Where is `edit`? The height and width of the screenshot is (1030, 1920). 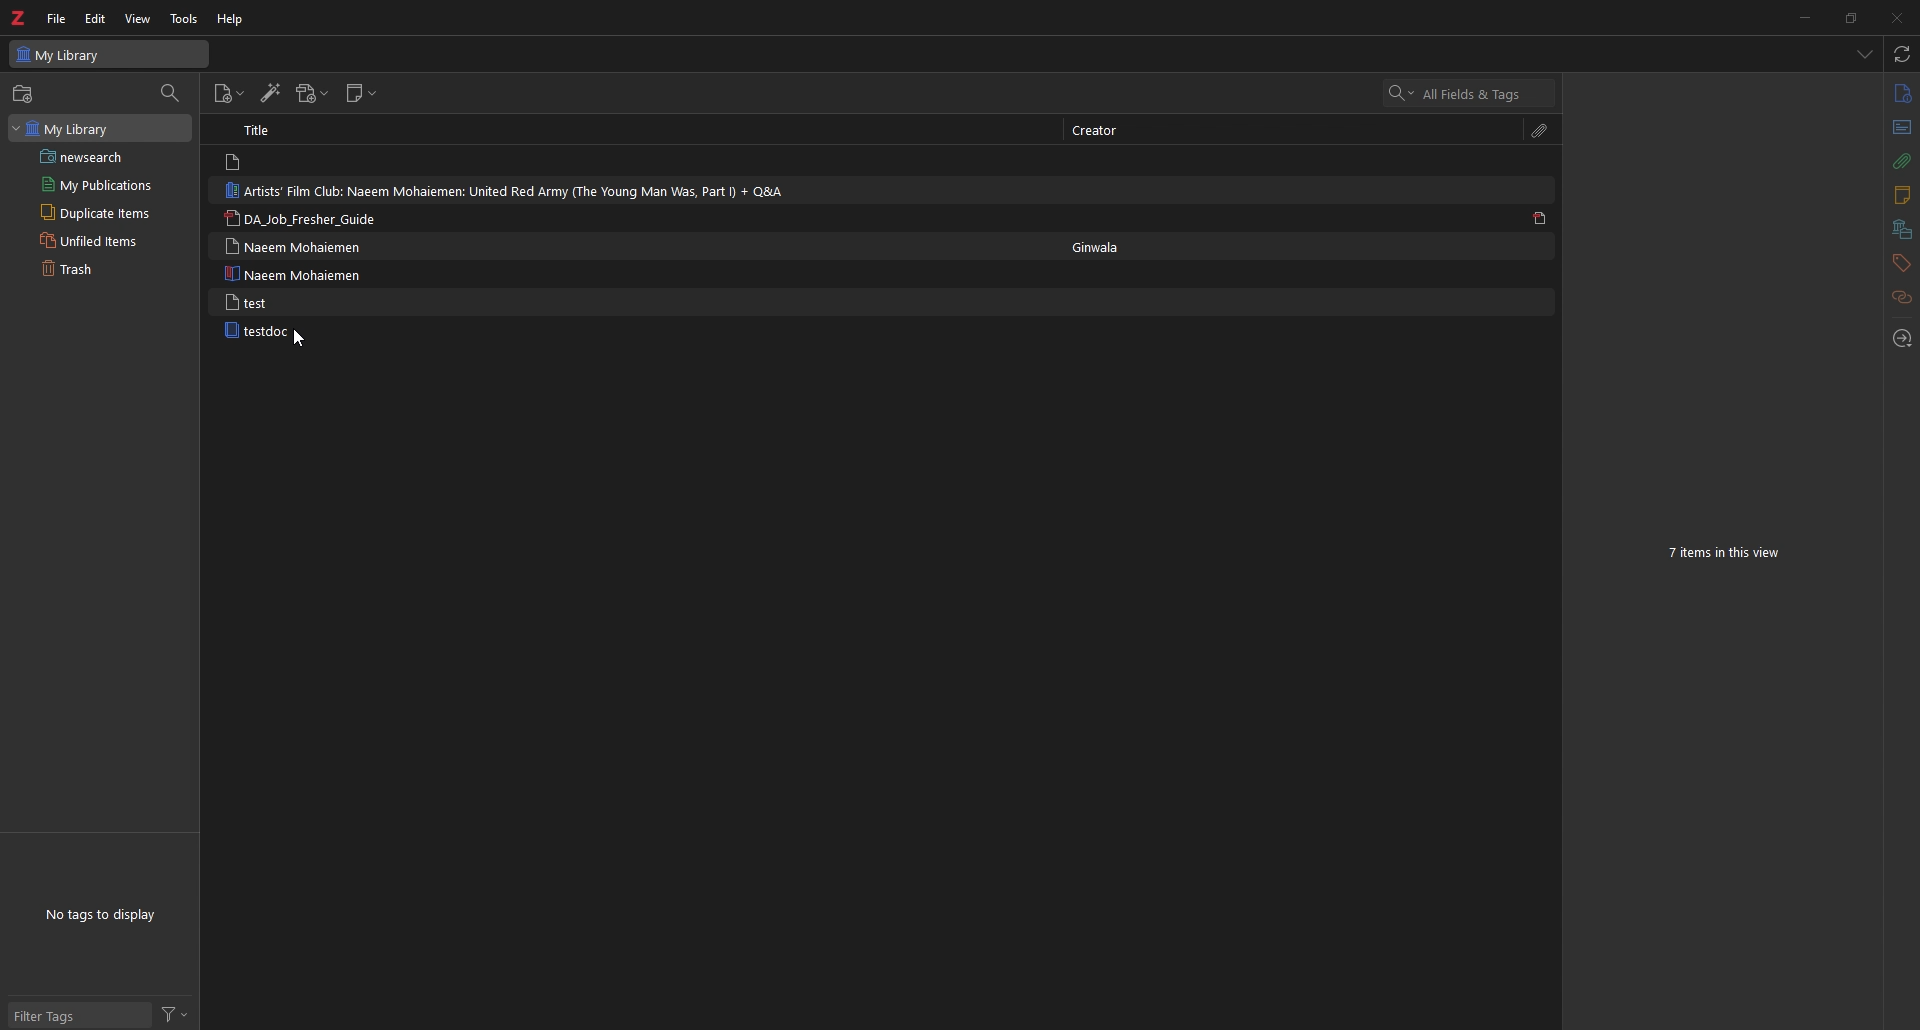 edit is located at coordinates (97, 18).